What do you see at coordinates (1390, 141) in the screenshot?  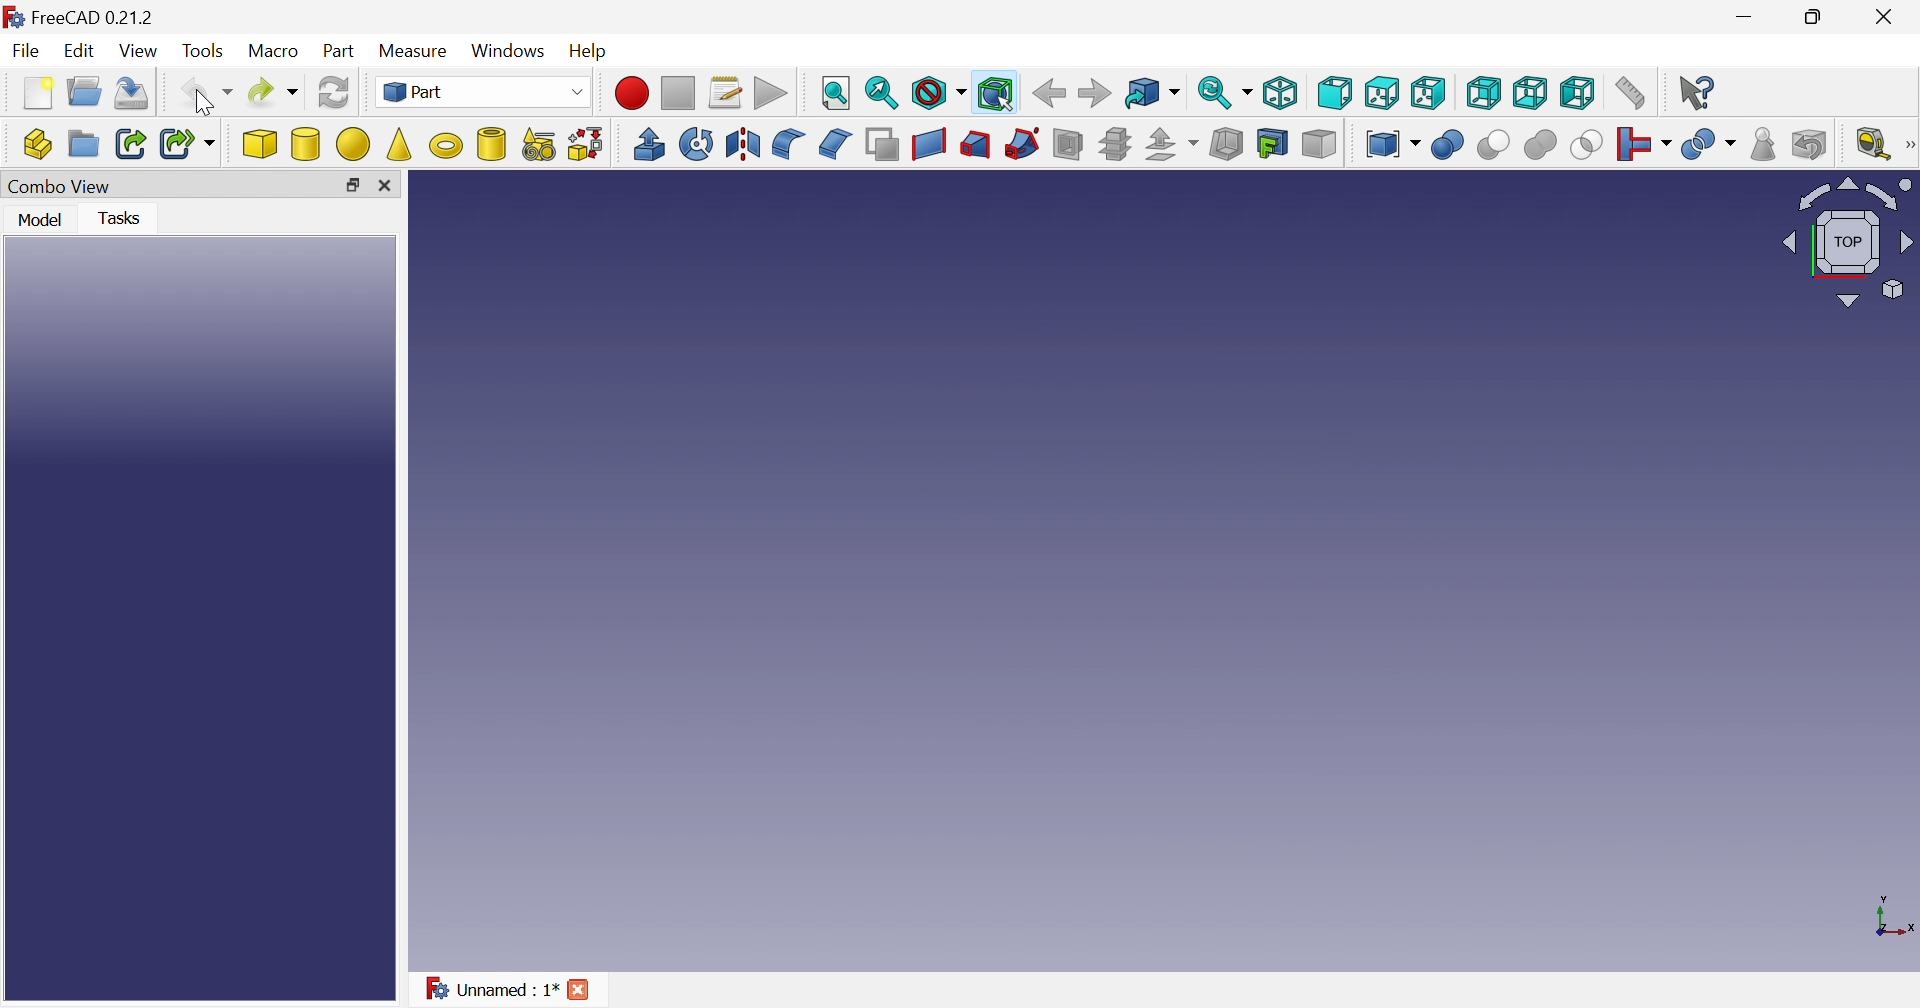 I see `Compound tools` at bounding box center [1390, 141].